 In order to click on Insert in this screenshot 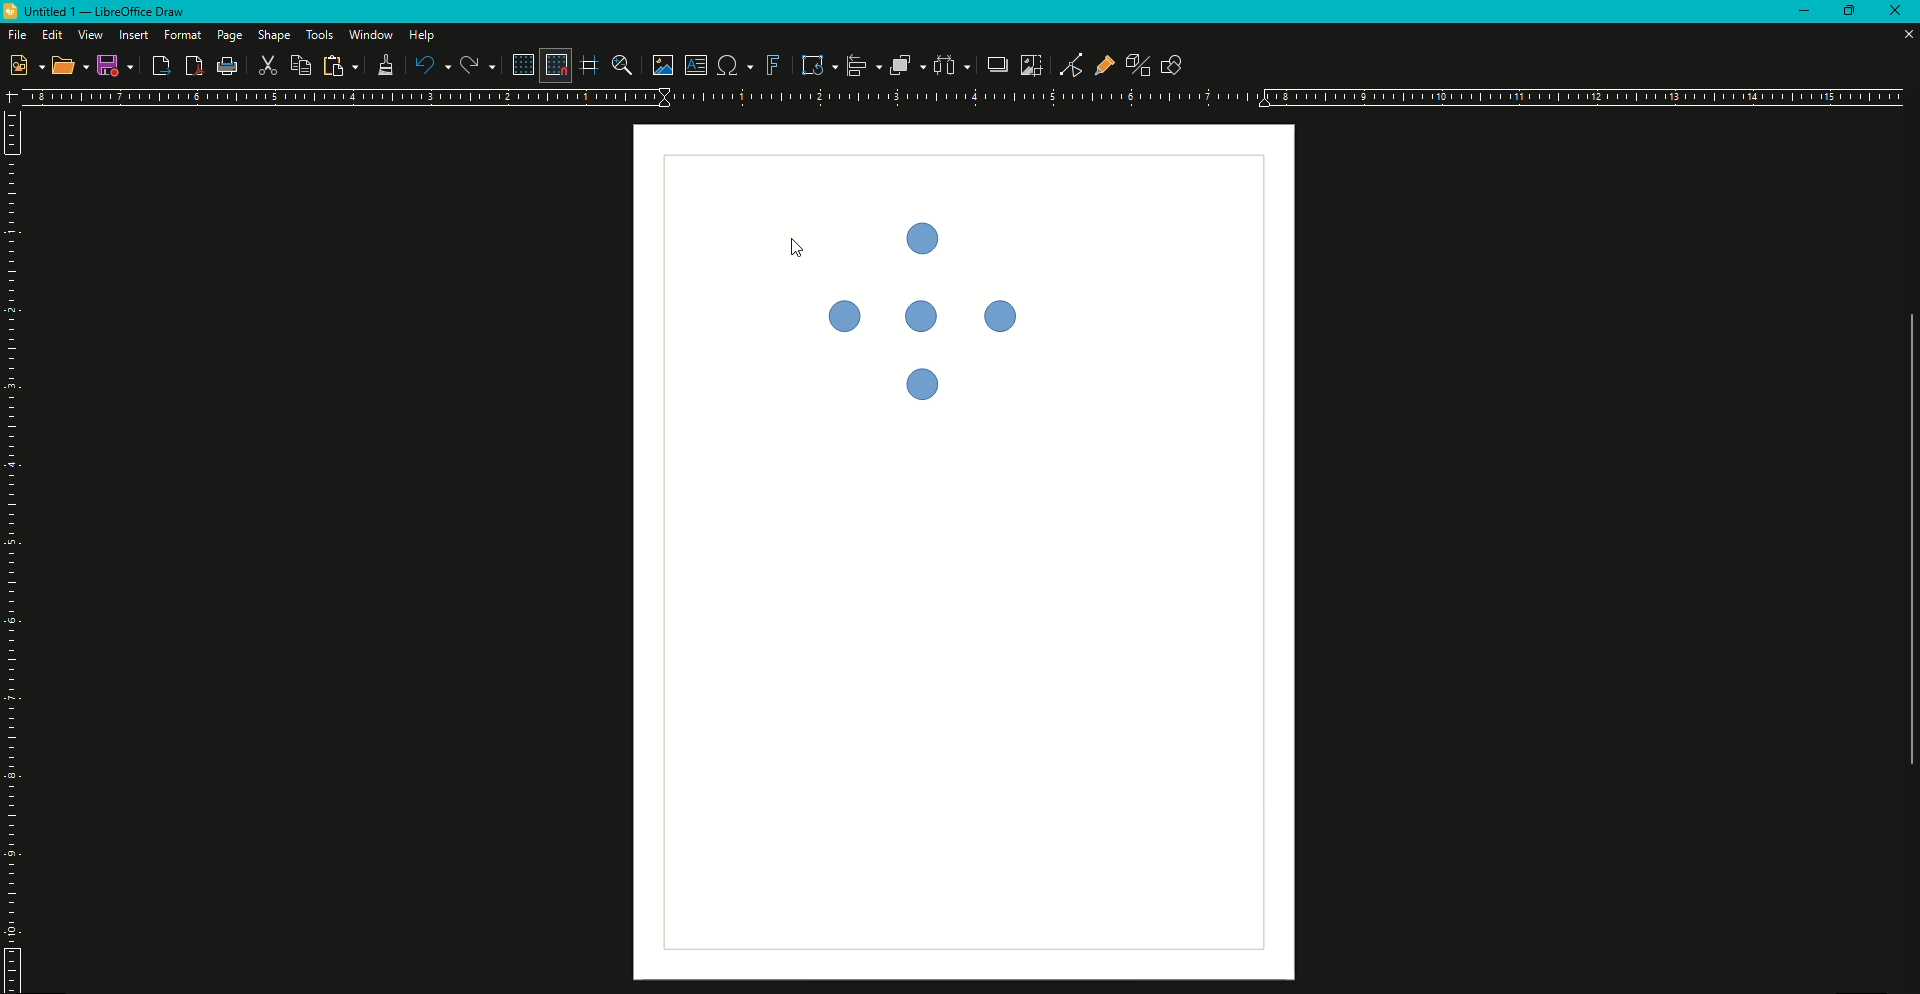, I will do `click(129, 35)`.